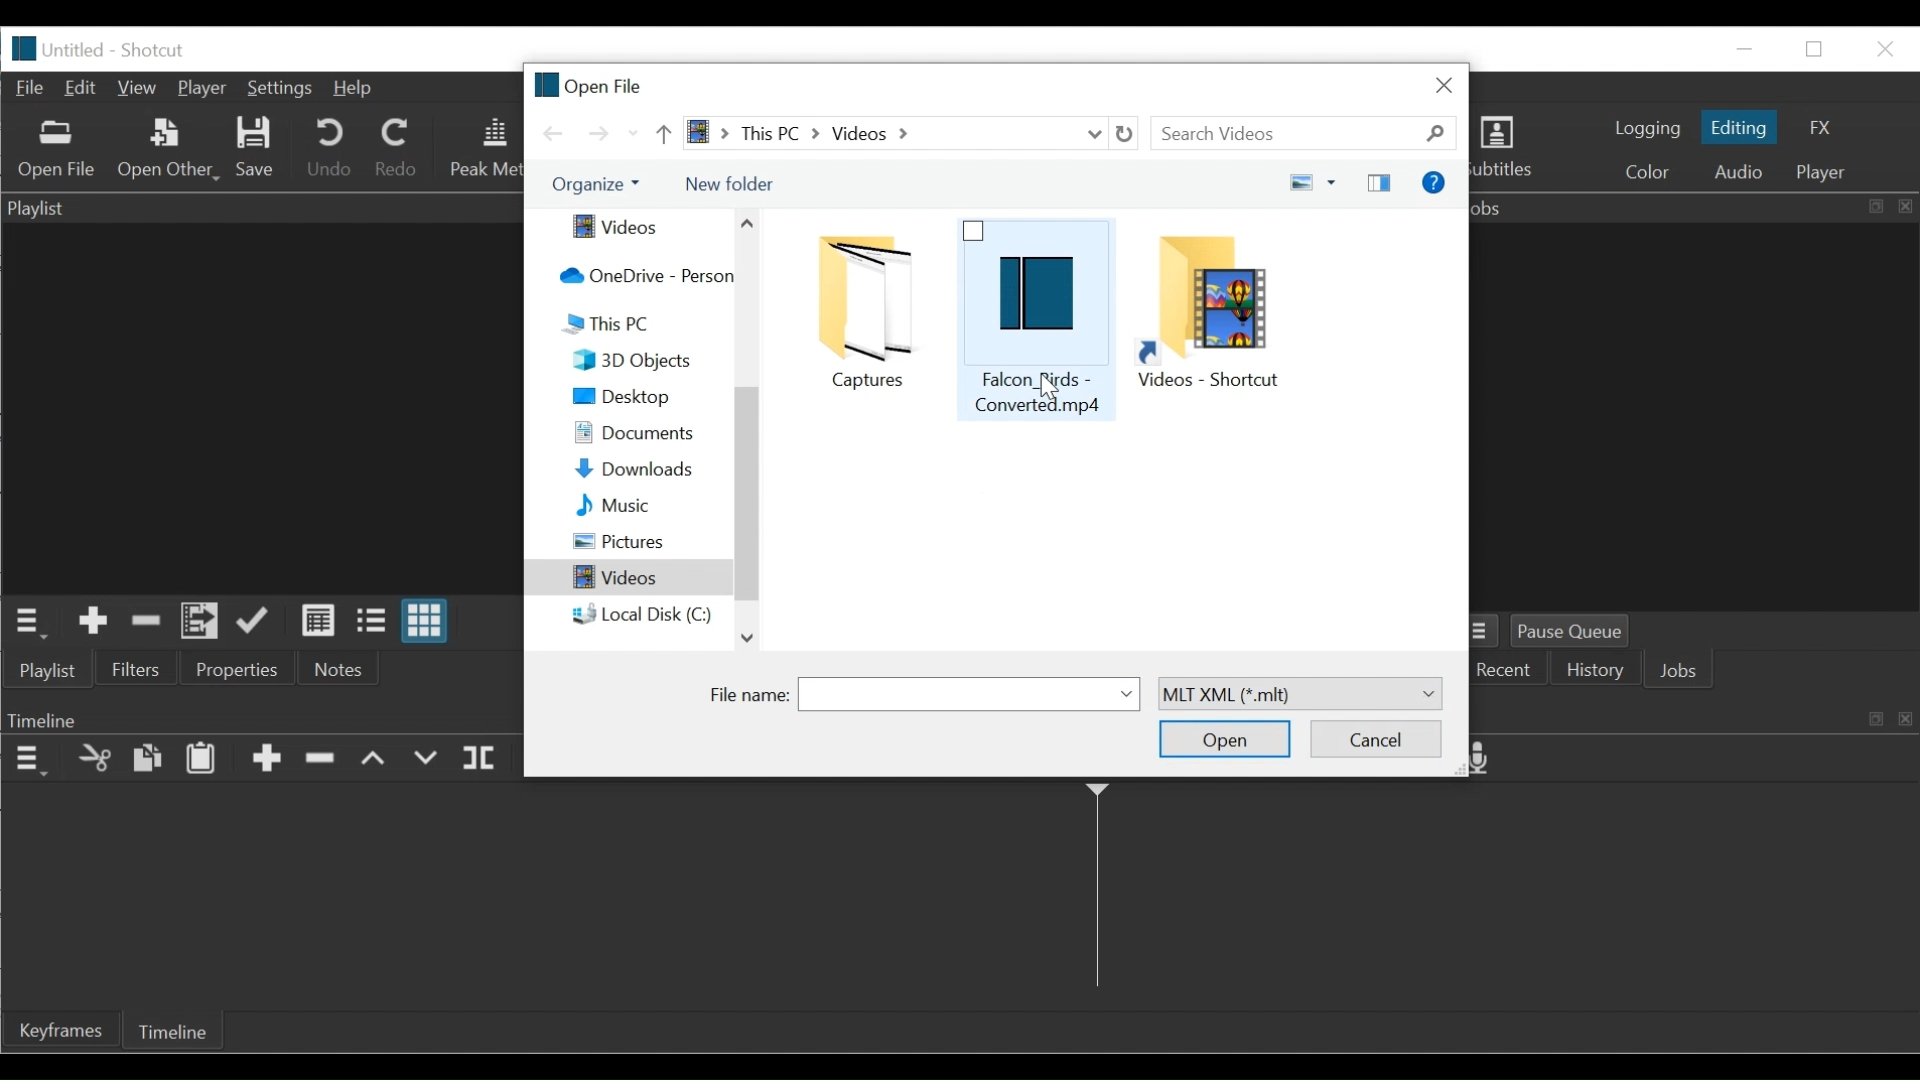 The image size is (1920, 1080). What do you see at coordinates (253, 150) in the screenshot?
I see `Save` at bounding box center [253, 150].